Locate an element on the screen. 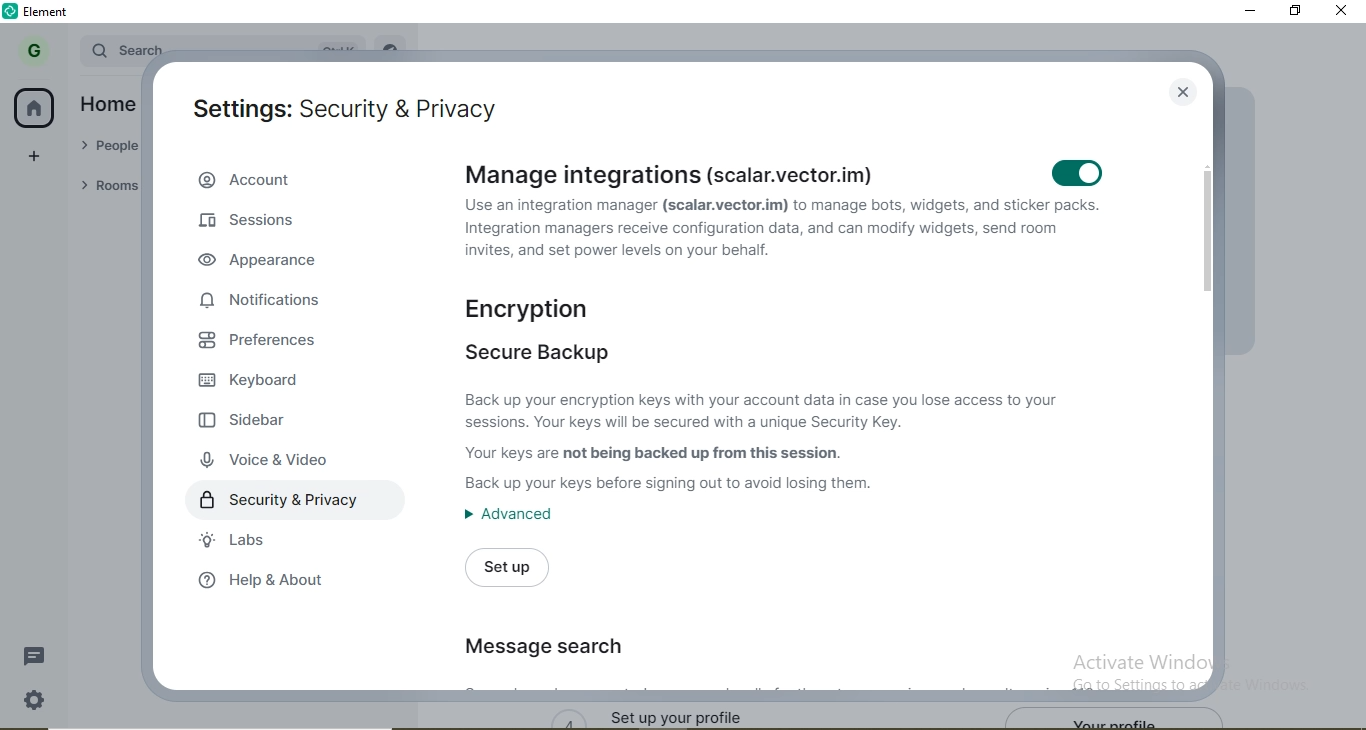  preferences is located at coordinates (273, 343).